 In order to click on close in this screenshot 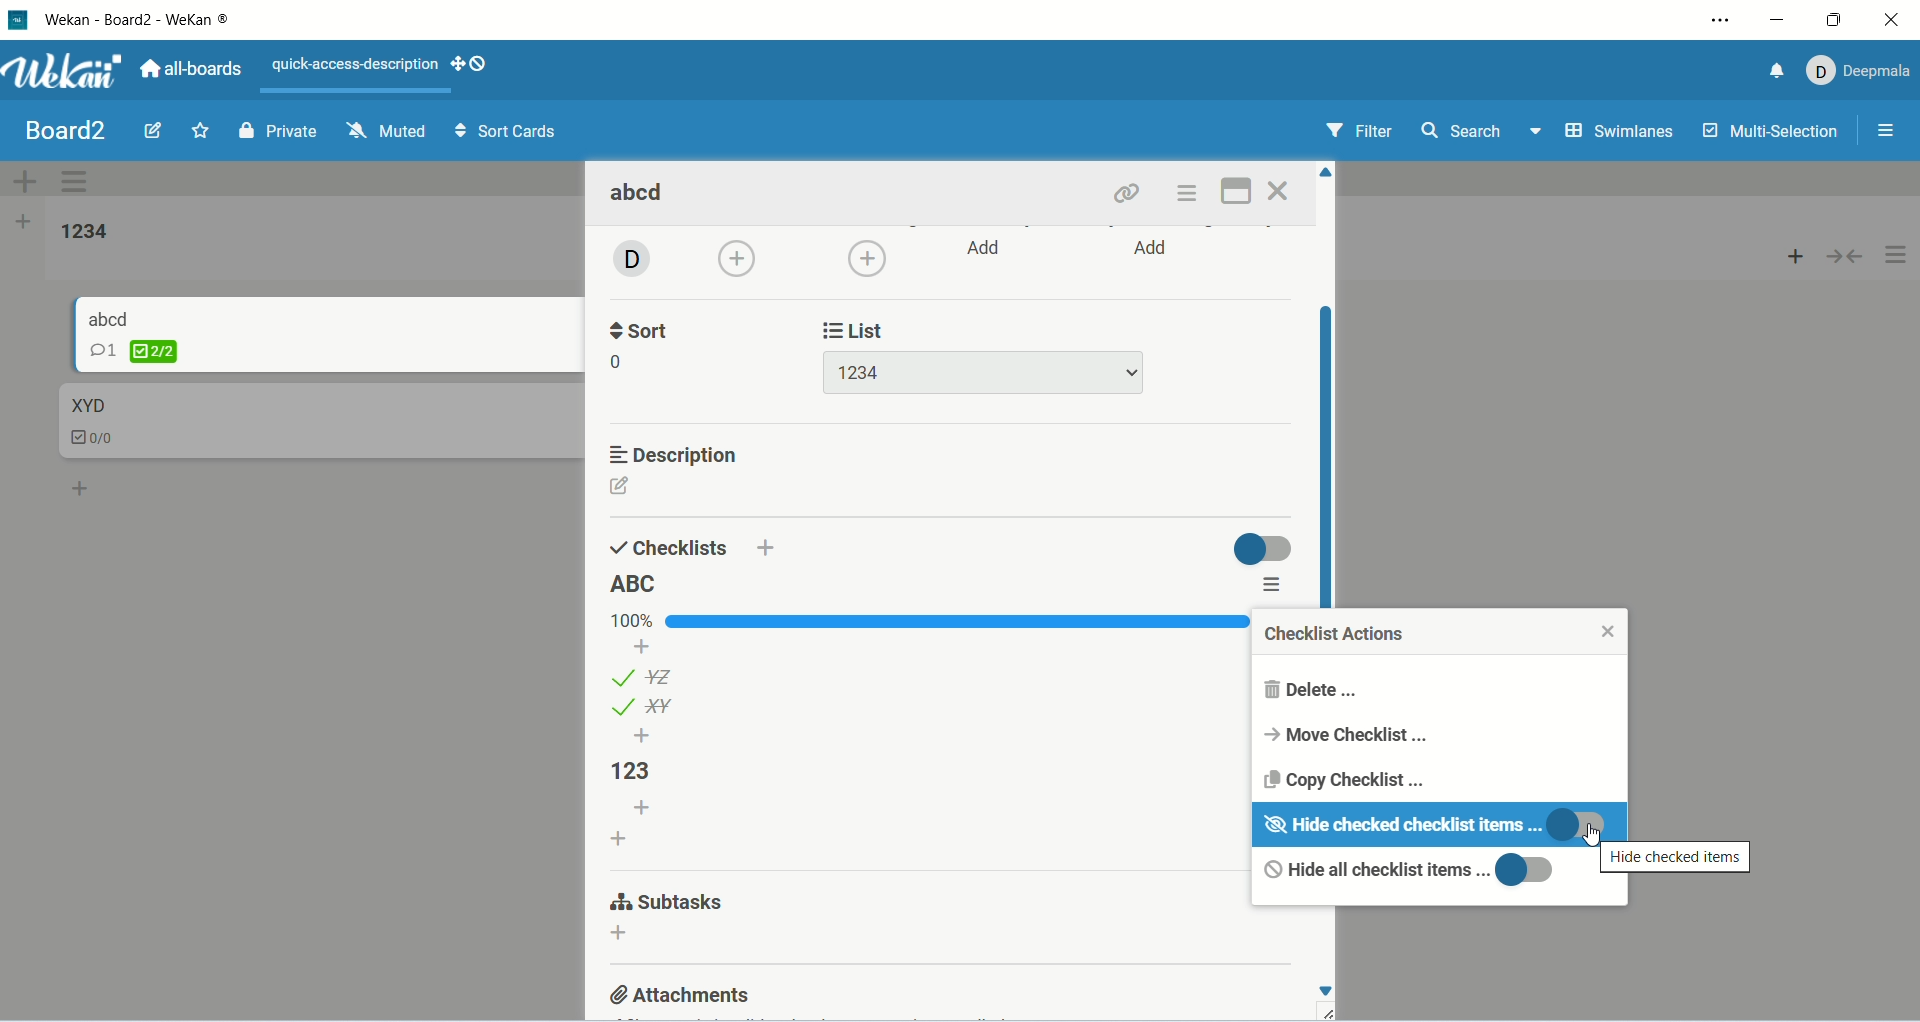, I will do `click(1883, 22)`.